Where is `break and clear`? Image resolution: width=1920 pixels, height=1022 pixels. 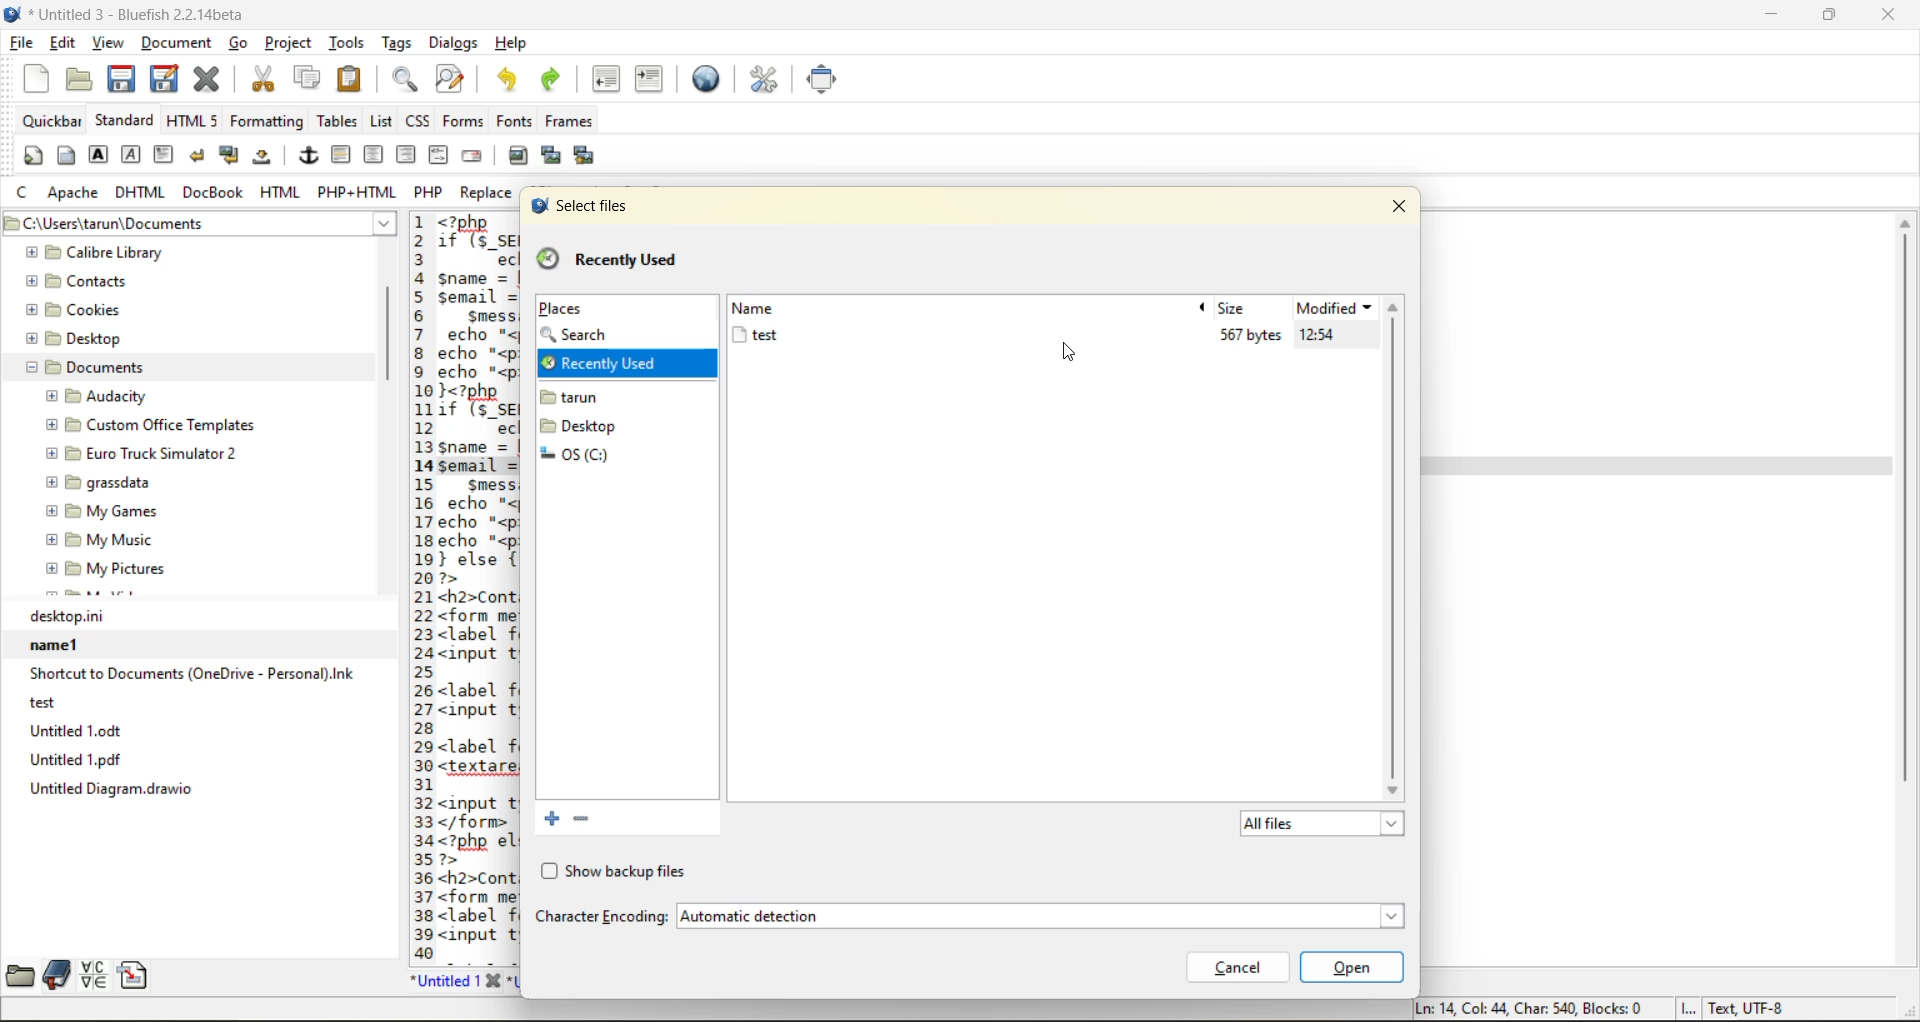
break and clear is located at coordinates (231, 157).